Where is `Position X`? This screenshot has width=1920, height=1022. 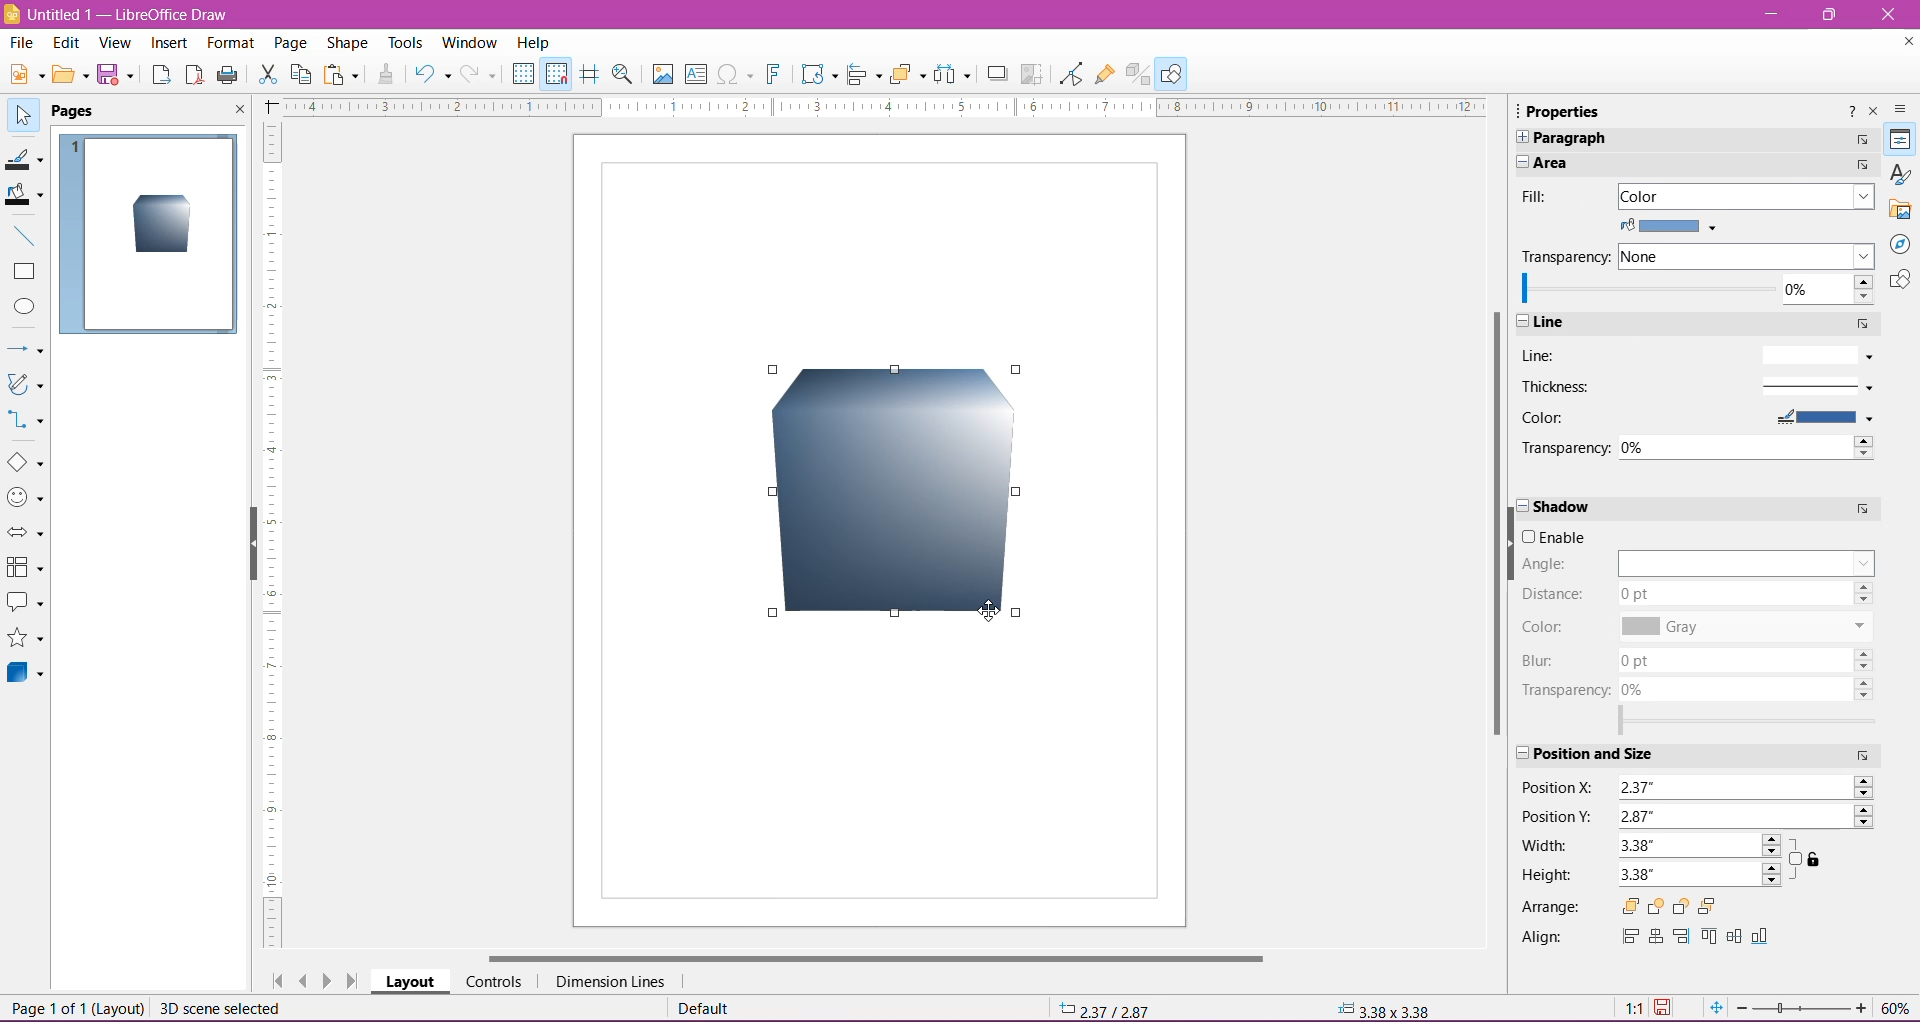
Position X is located at coordinates (1561, 786).